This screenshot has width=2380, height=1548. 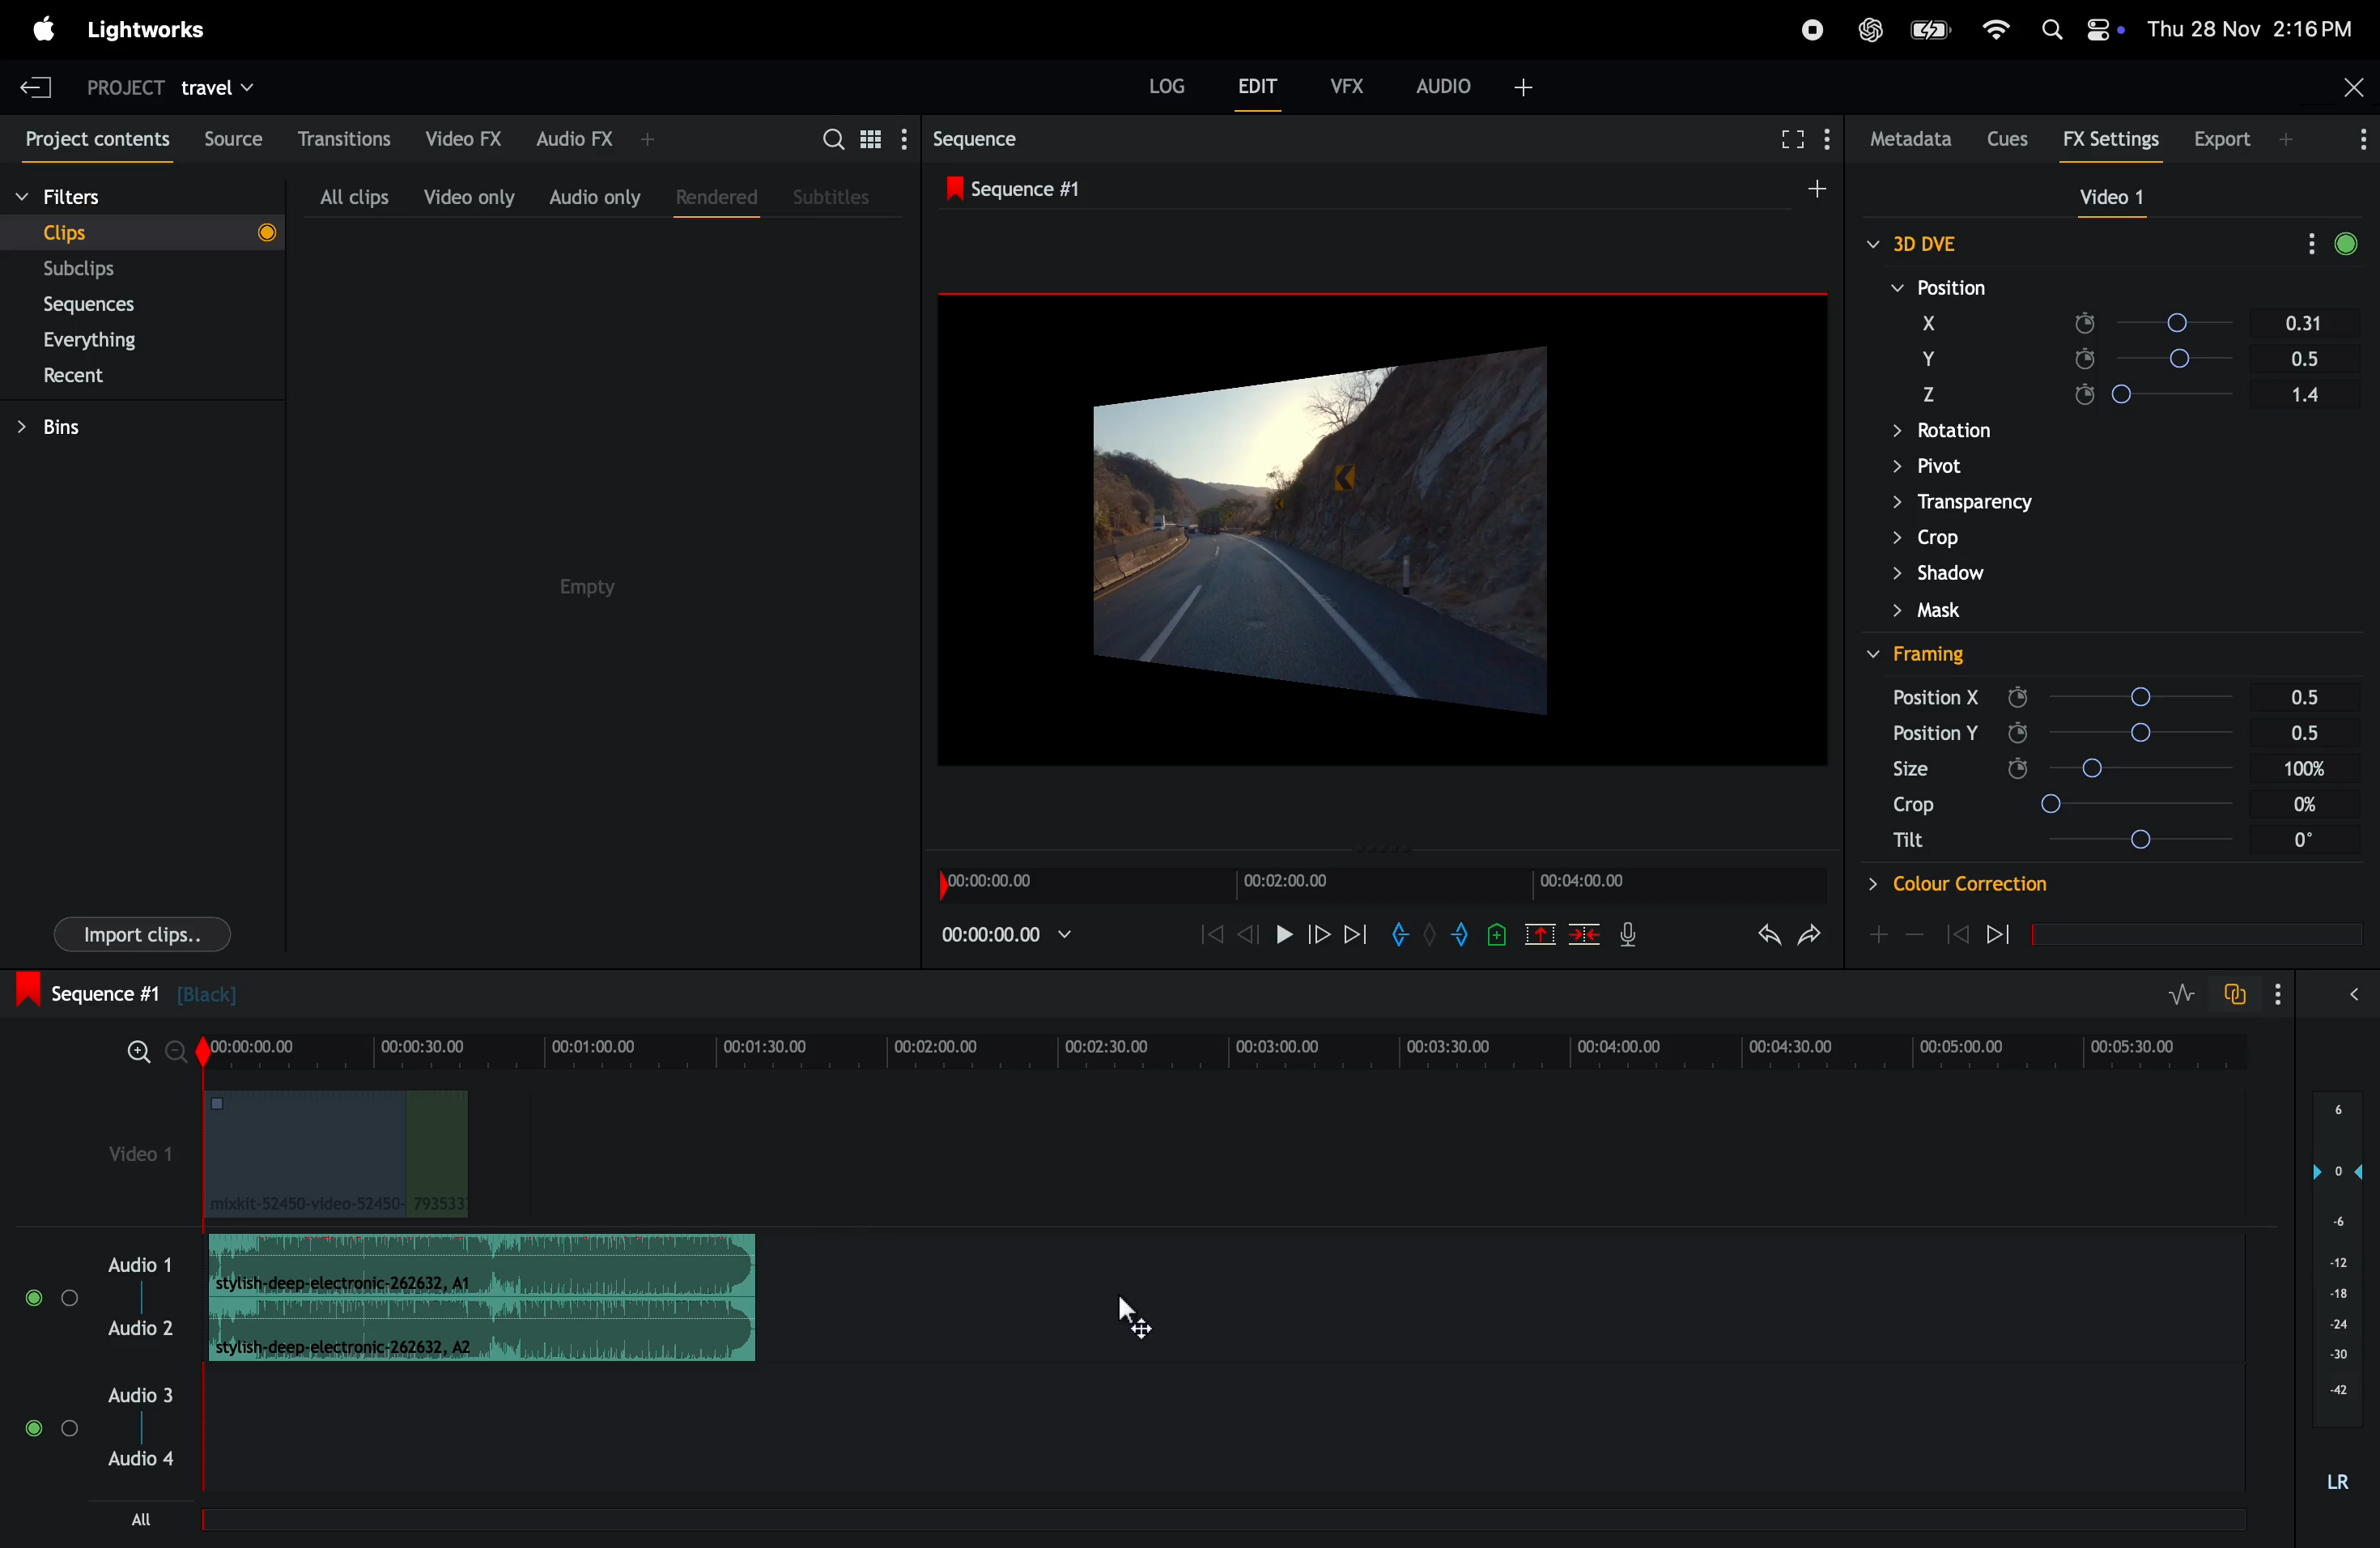 I want to click on undo, so click(x=1809, y=940).